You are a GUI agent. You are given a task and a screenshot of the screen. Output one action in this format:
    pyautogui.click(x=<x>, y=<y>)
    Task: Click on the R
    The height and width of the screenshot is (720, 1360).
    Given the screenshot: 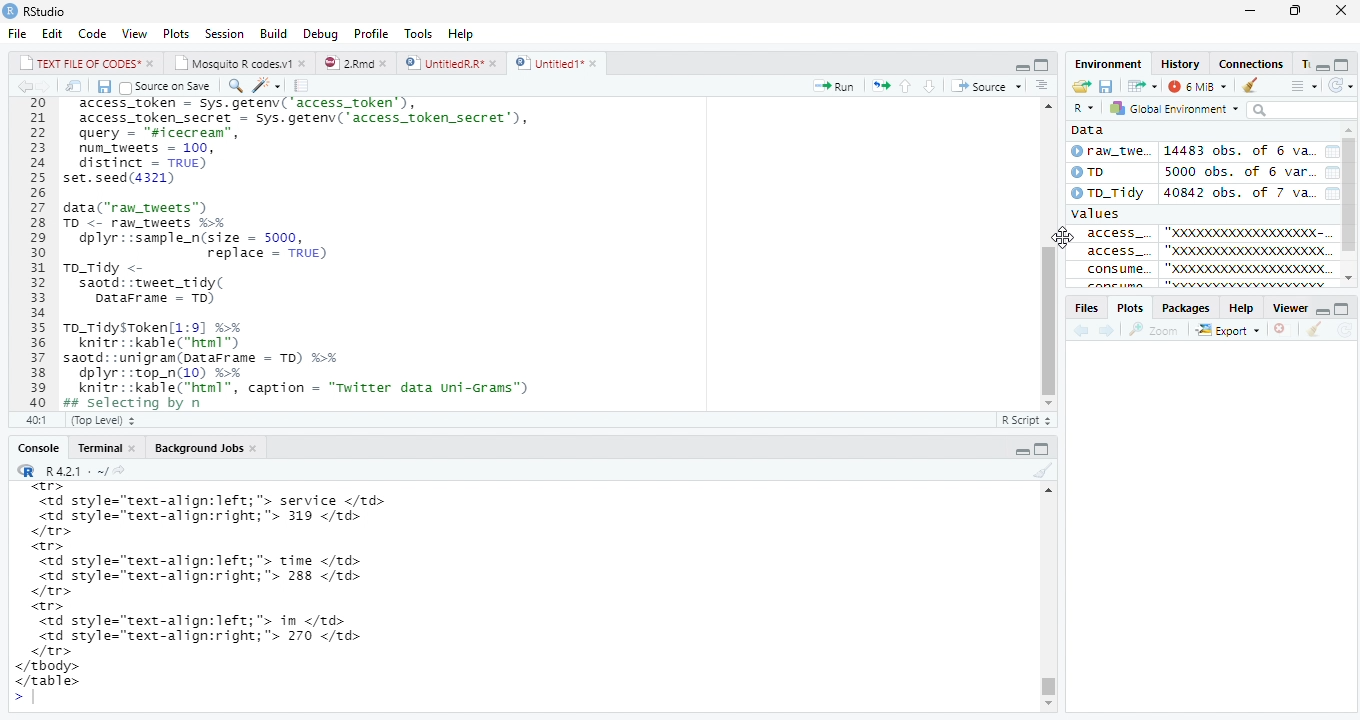 What is the action you would take?
    pyautogui.click(x=1083, y=106)
    